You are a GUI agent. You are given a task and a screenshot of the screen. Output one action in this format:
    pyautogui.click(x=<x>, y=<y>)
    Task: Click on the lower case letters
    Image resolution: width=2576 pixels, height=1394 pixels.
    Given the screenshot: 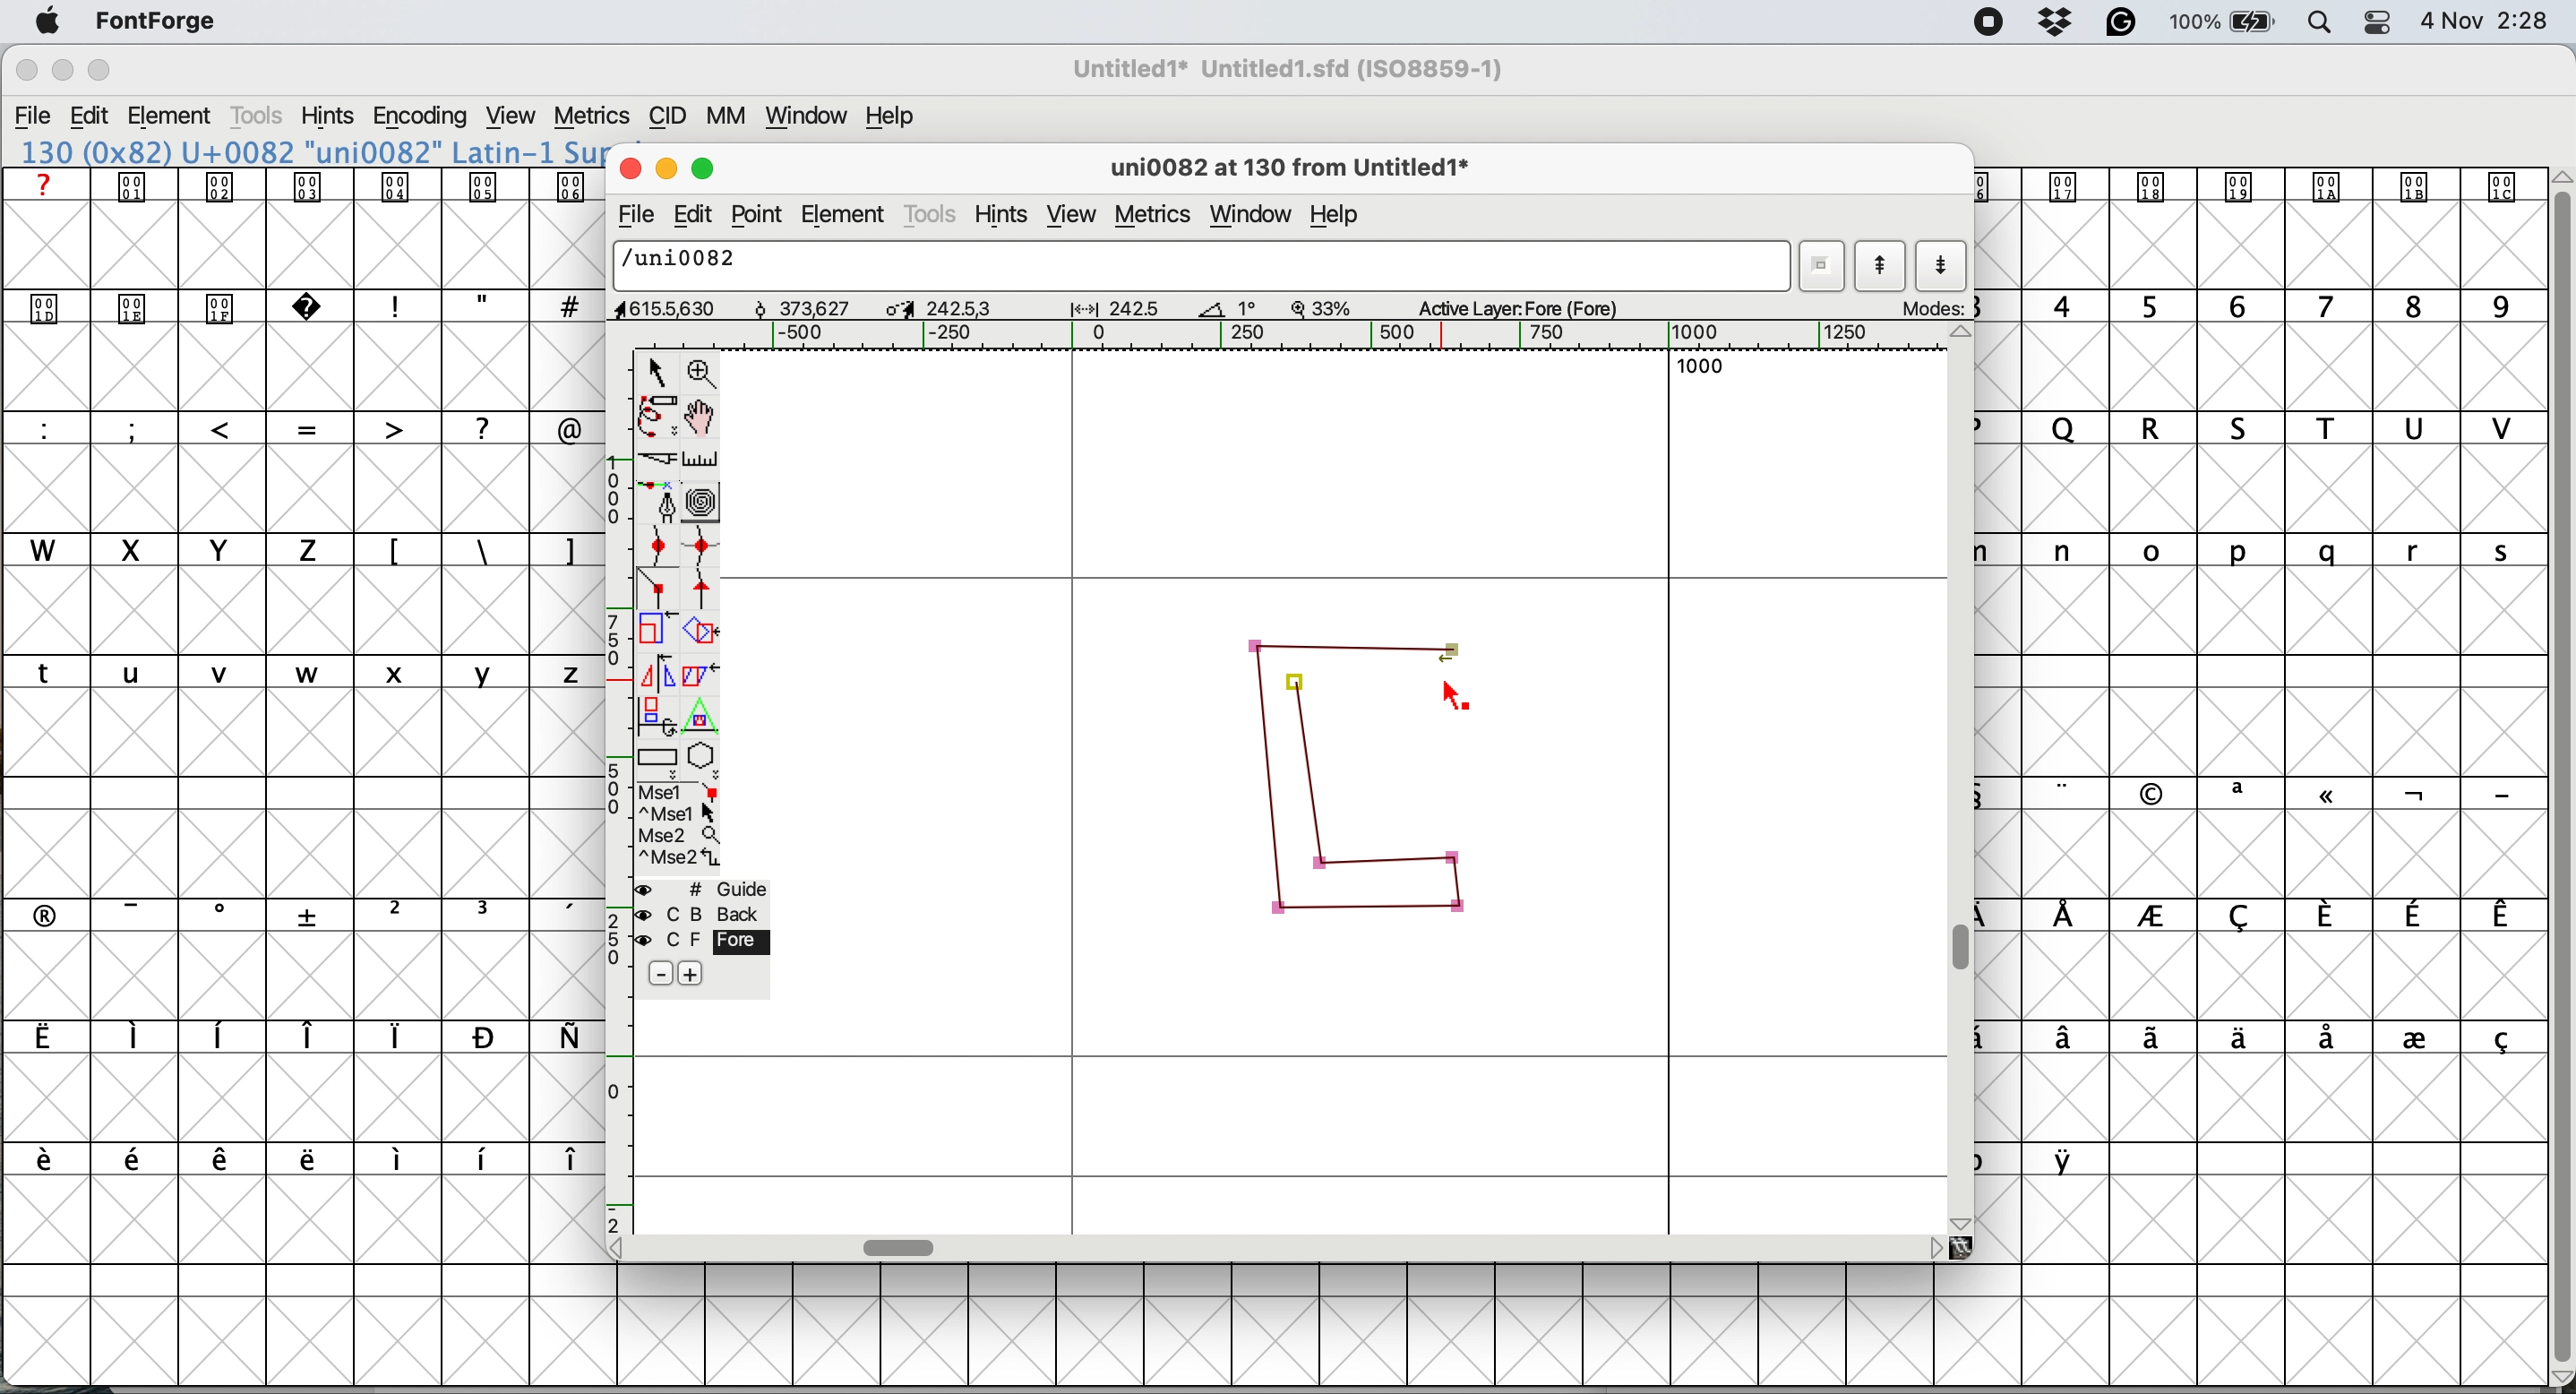 What is the action you would take?
    pyautogui.click(x=304, y=671)
    